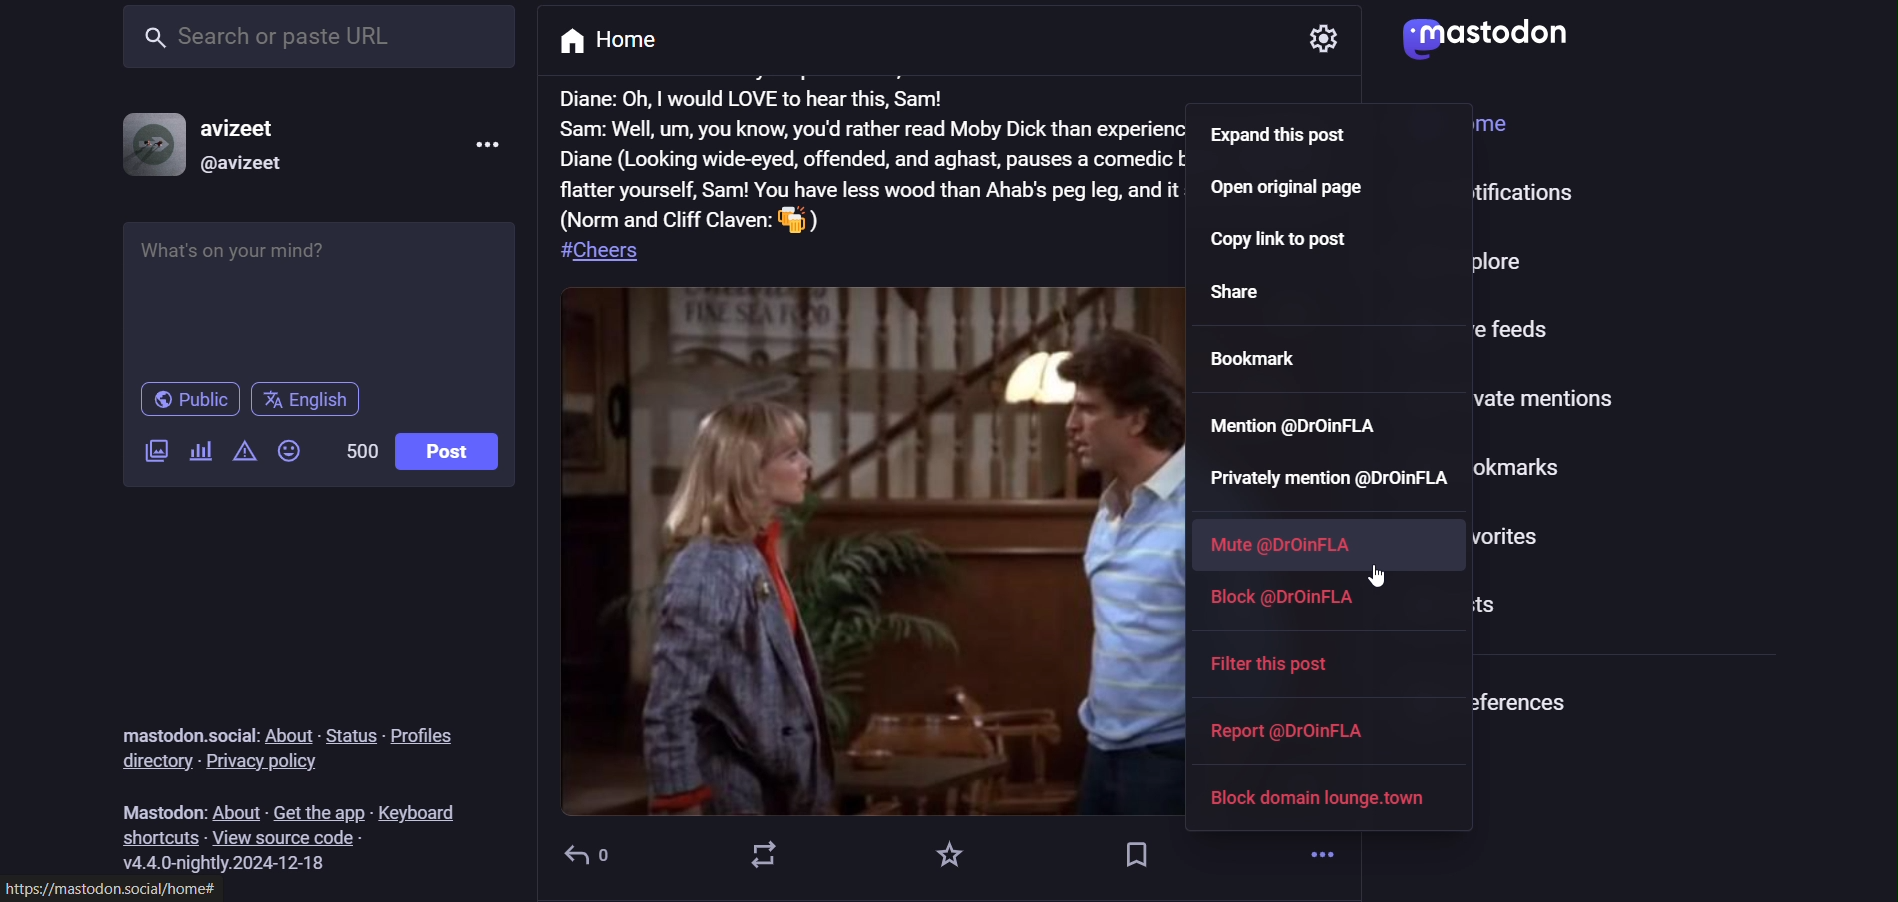  I want to click on directory, so click(152, 764).